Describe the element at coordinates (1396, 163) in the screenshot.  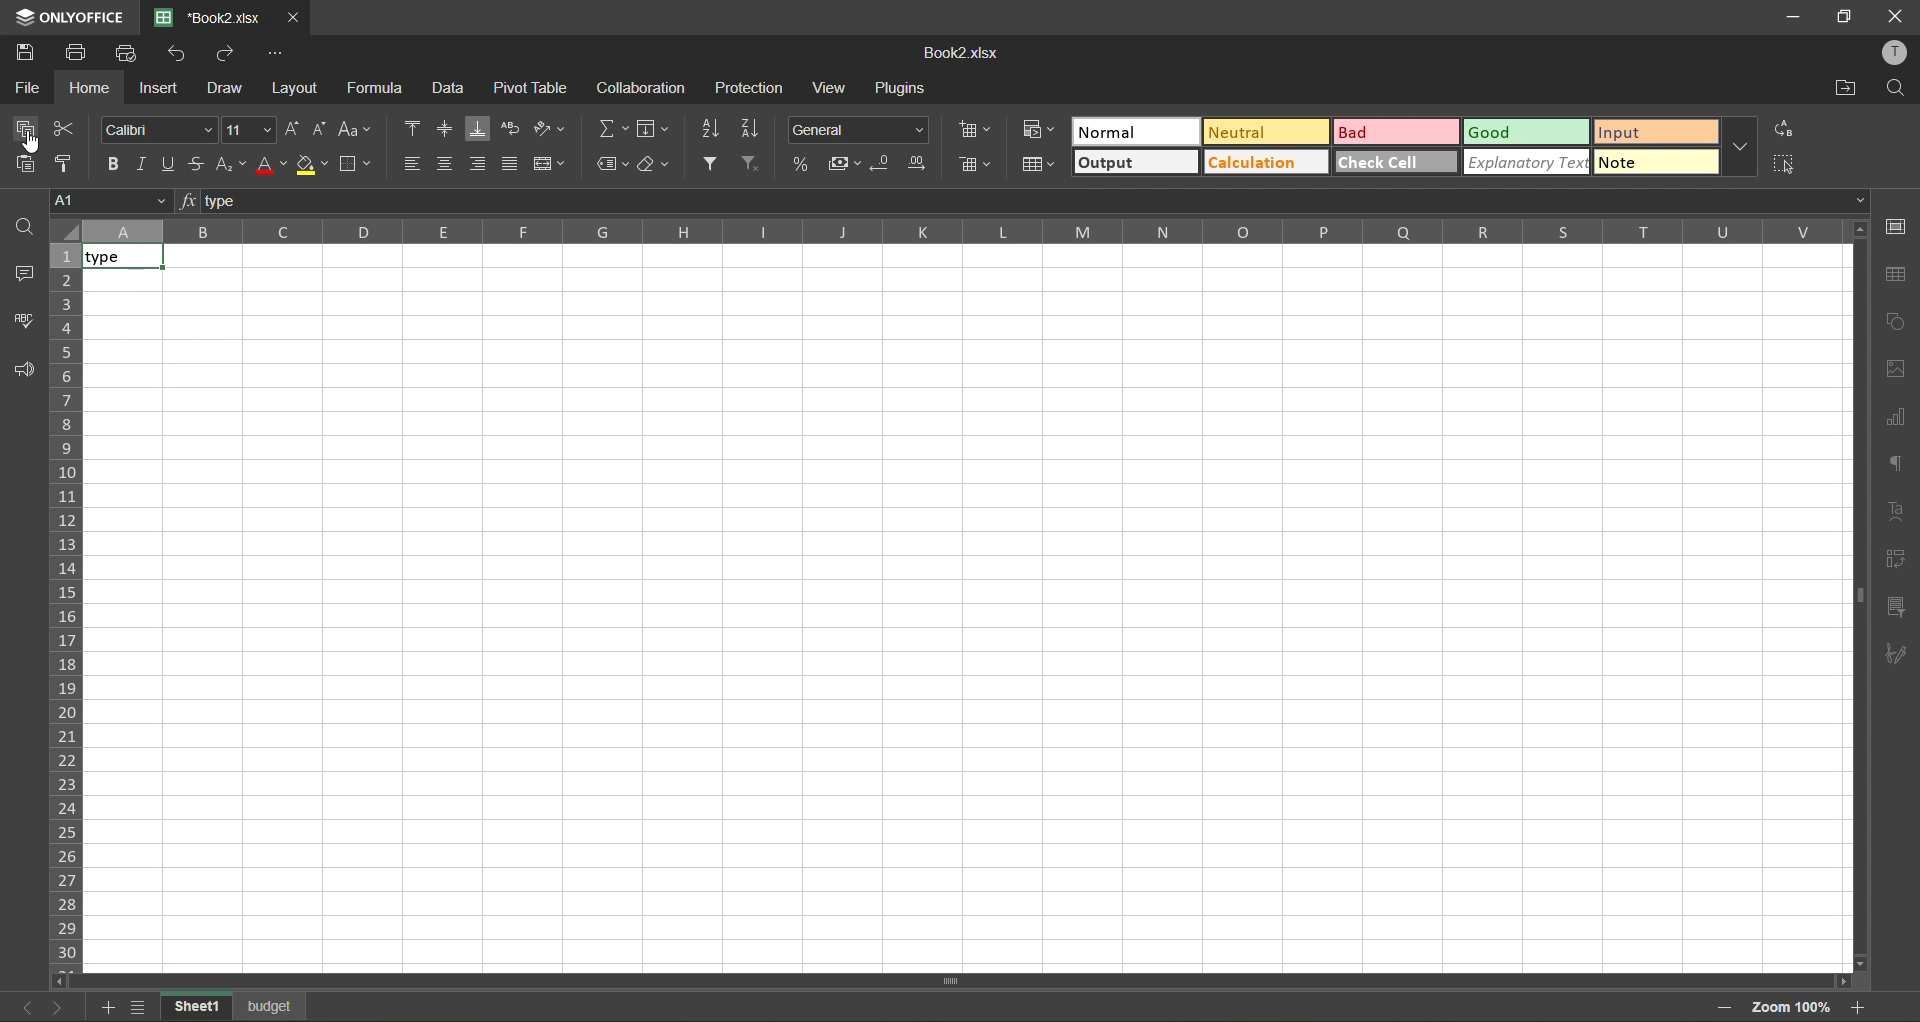
I see `check cell` at that location.